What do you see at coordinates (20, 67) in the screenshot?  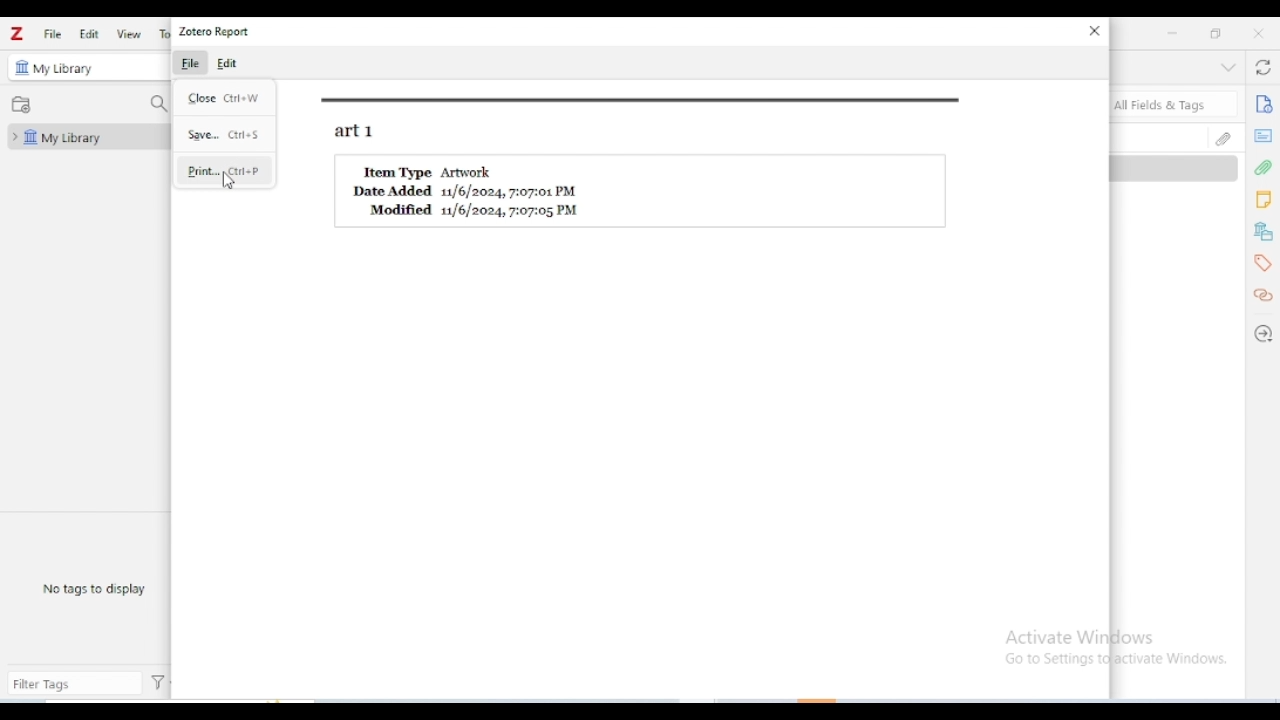 I see `icon` at bounding box center [20, 67].